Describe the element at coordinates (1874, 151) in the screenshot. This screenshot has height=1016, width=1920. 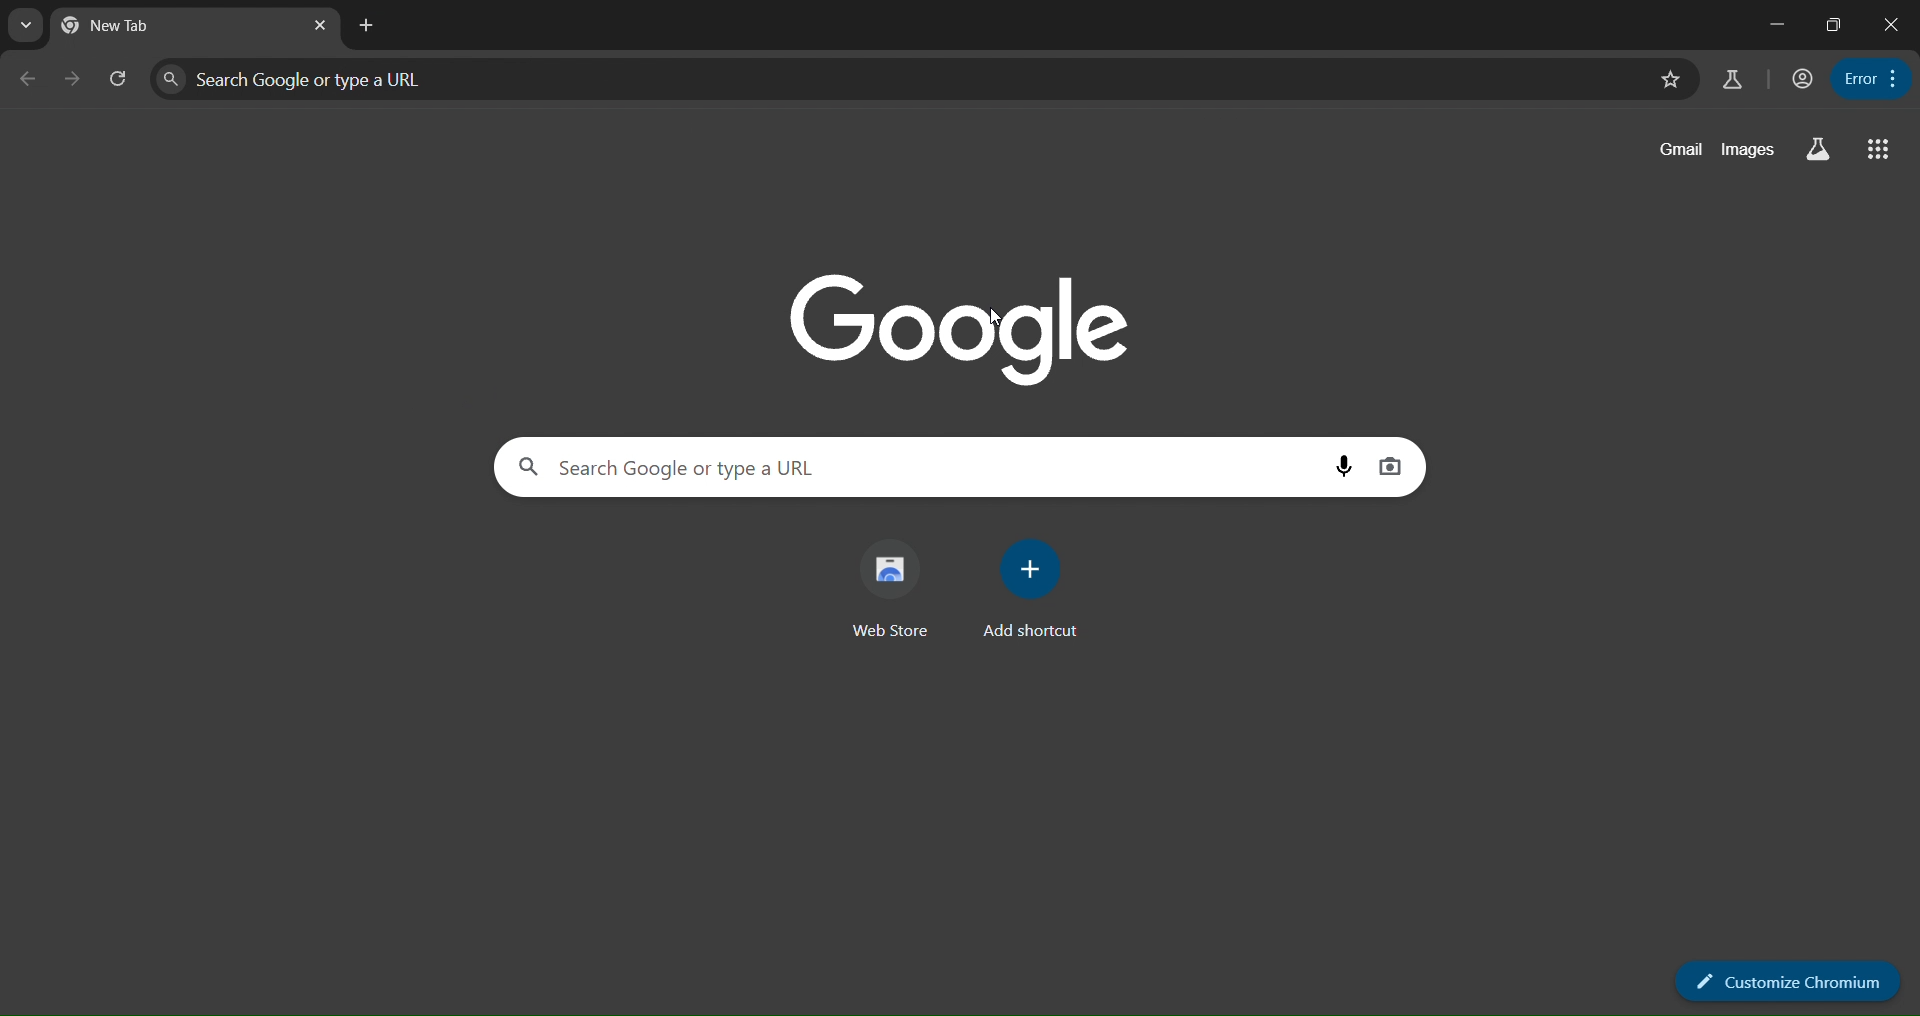
I see `google apps` at that location.